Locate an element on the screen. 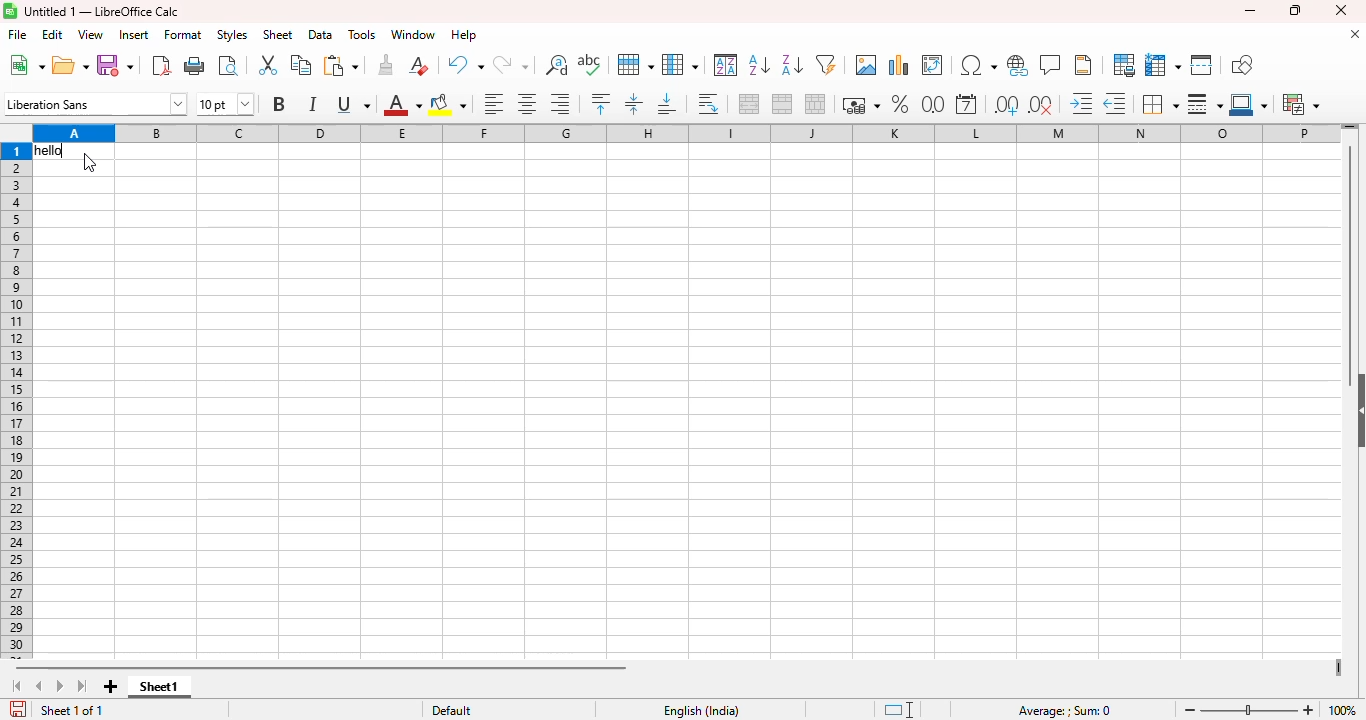  sort is located at coordinates (727, 65).